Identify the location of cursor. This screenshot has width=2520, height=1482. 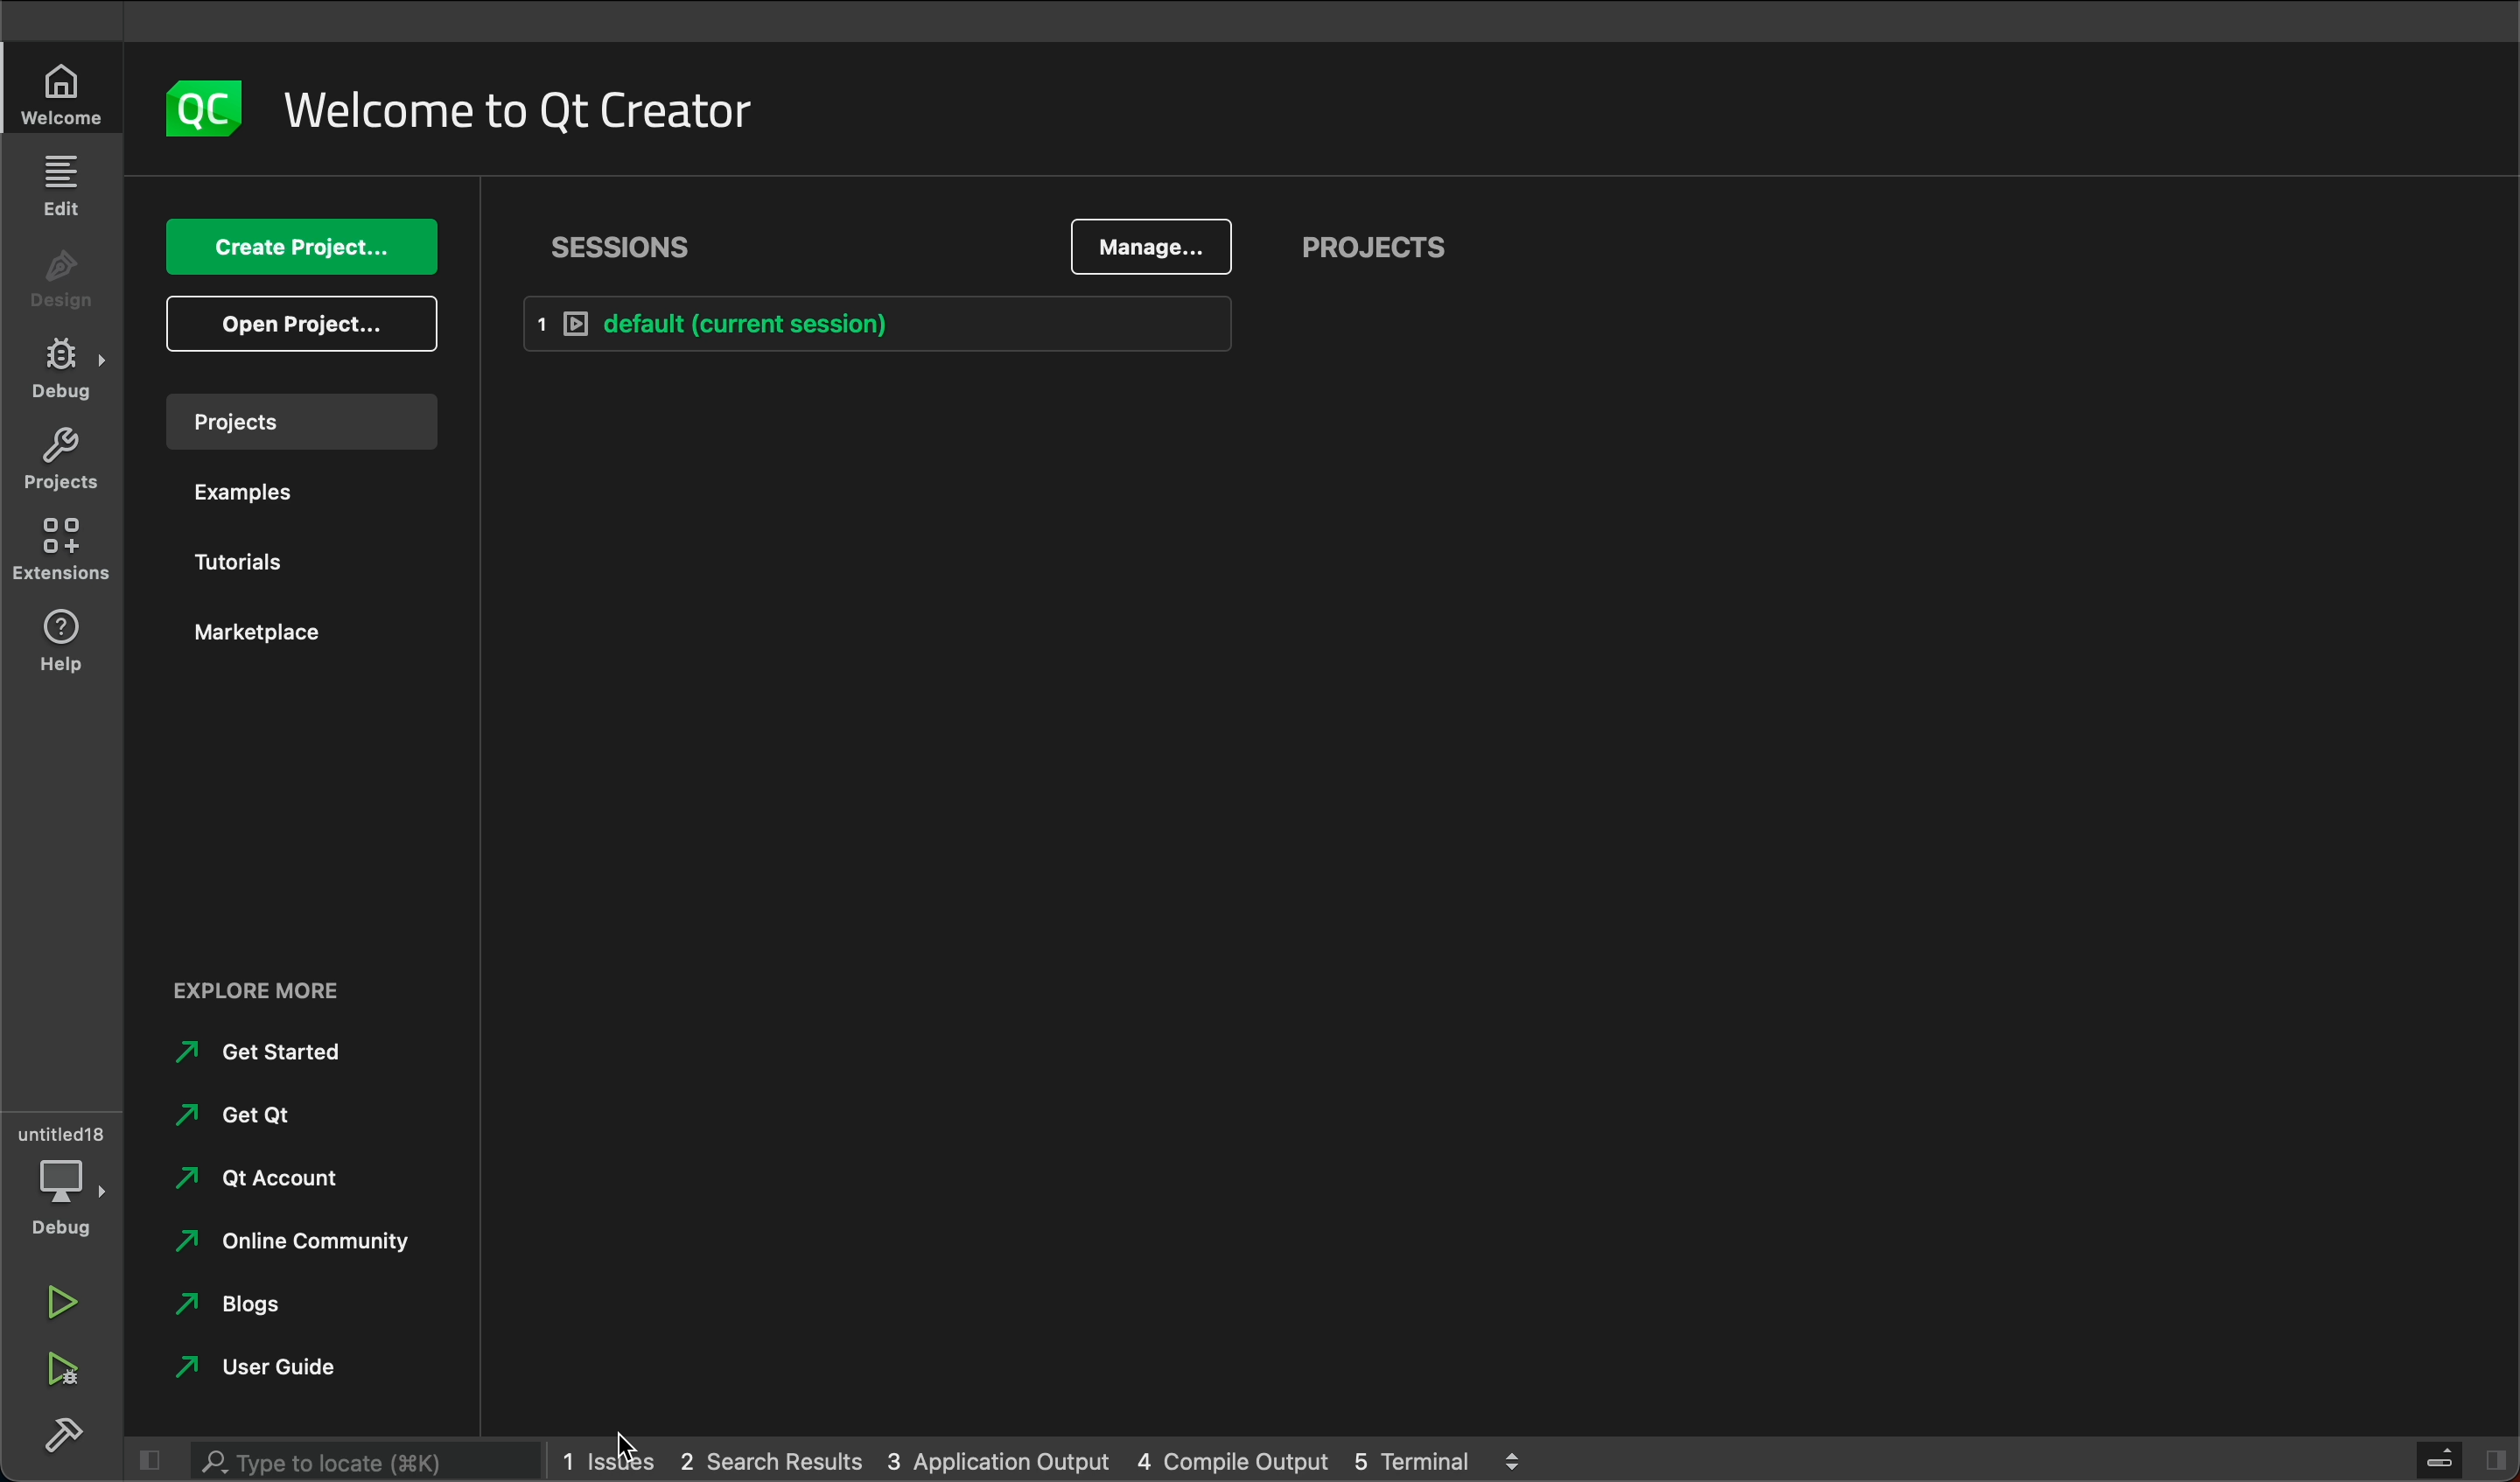
(614, 1443).